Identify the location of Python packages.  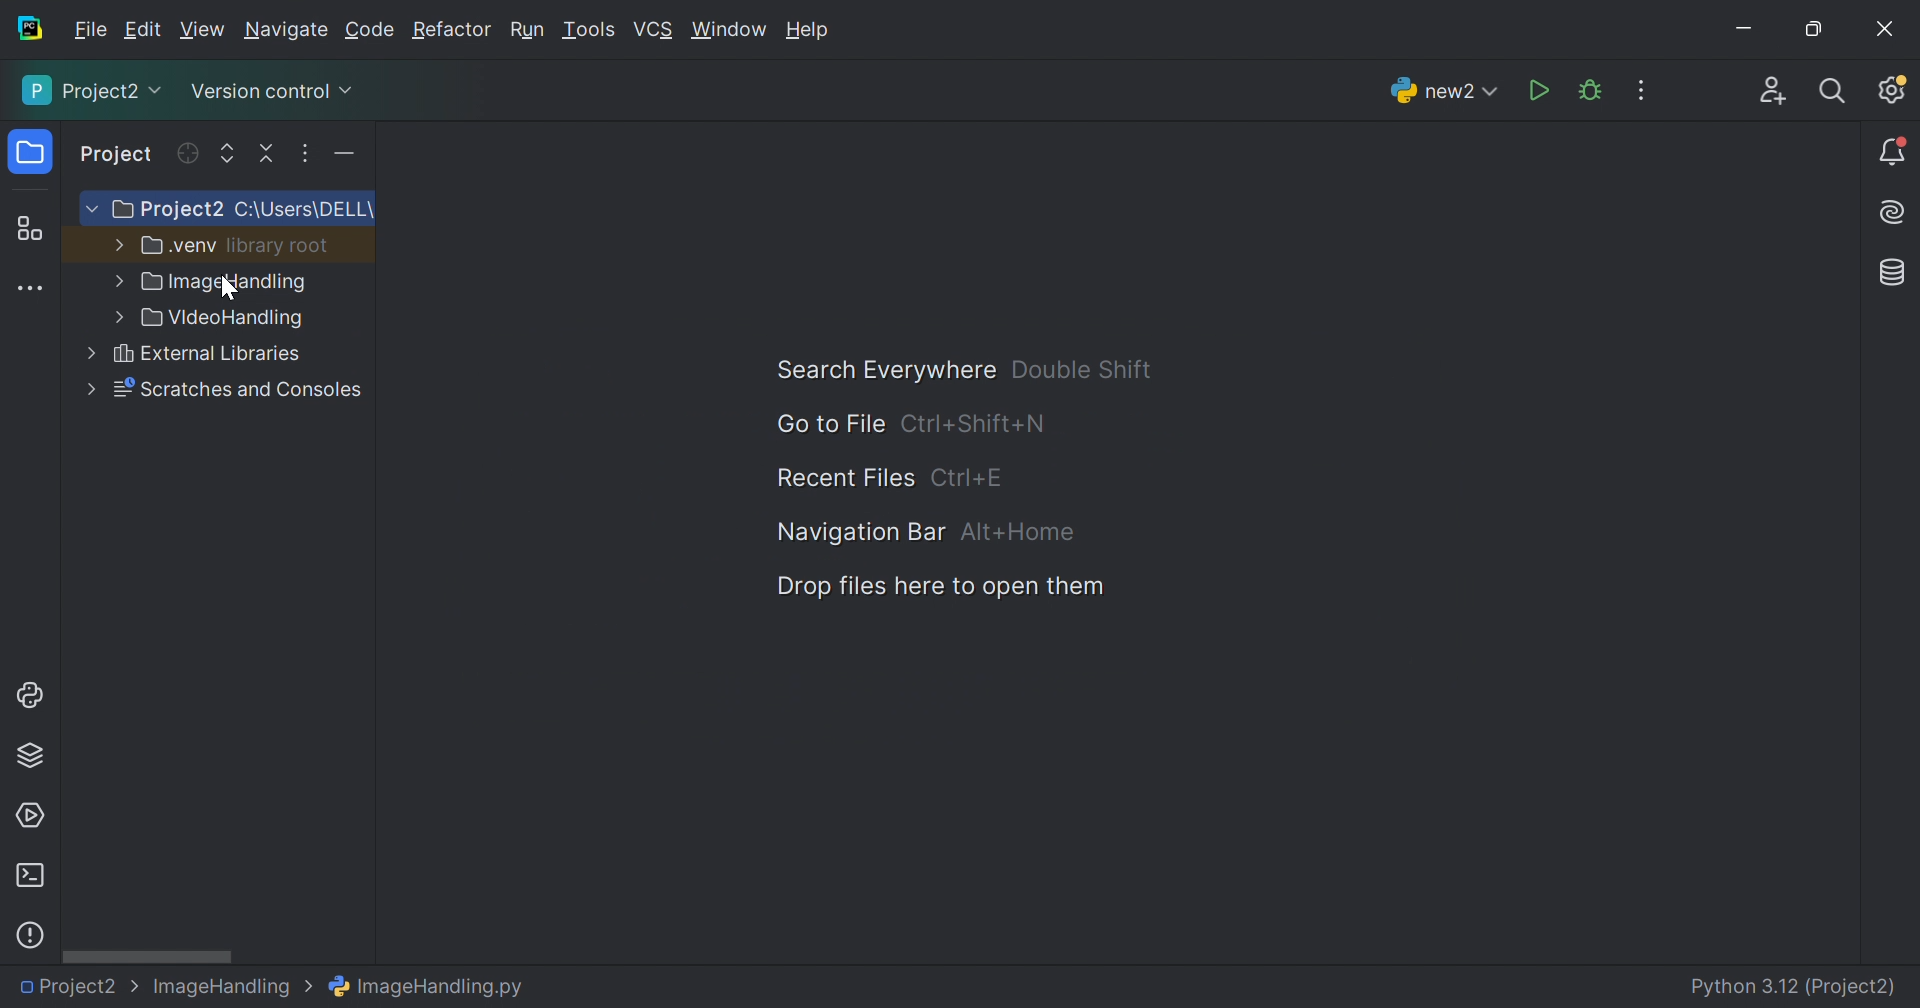
(30, 754).